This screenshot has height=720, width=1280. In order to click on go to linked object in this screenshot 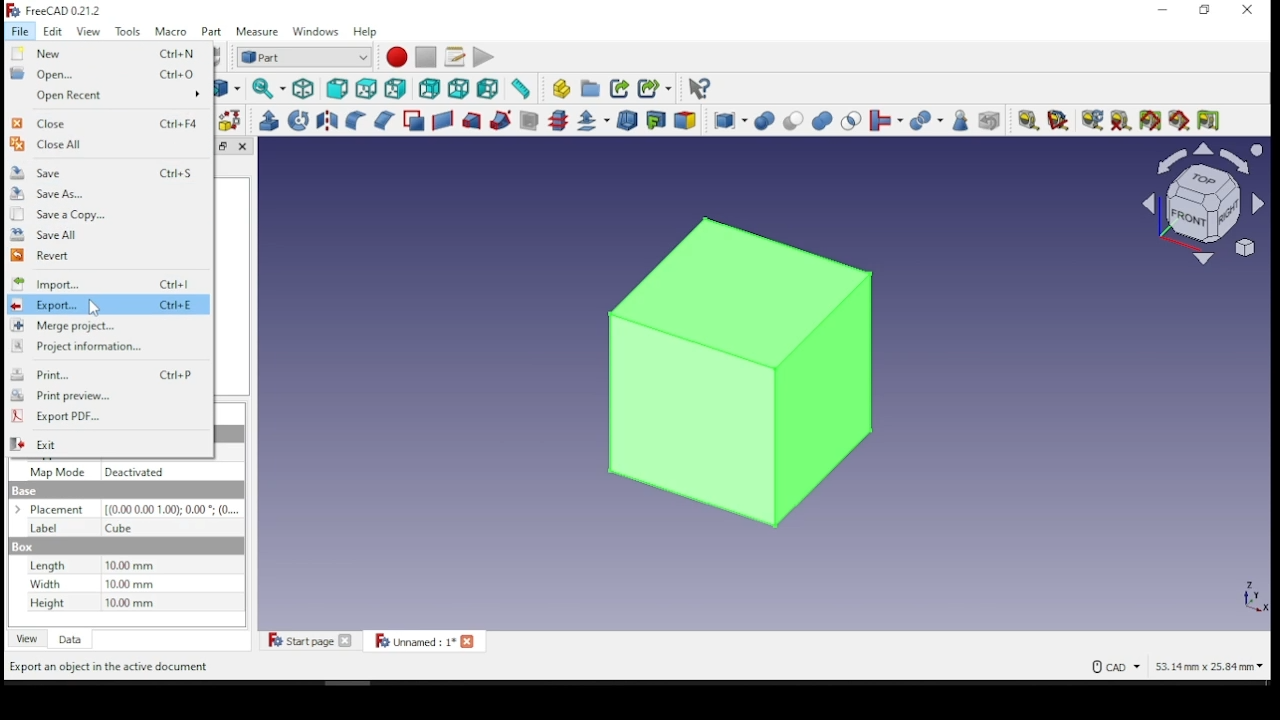, I will do `click(222, 88)`.